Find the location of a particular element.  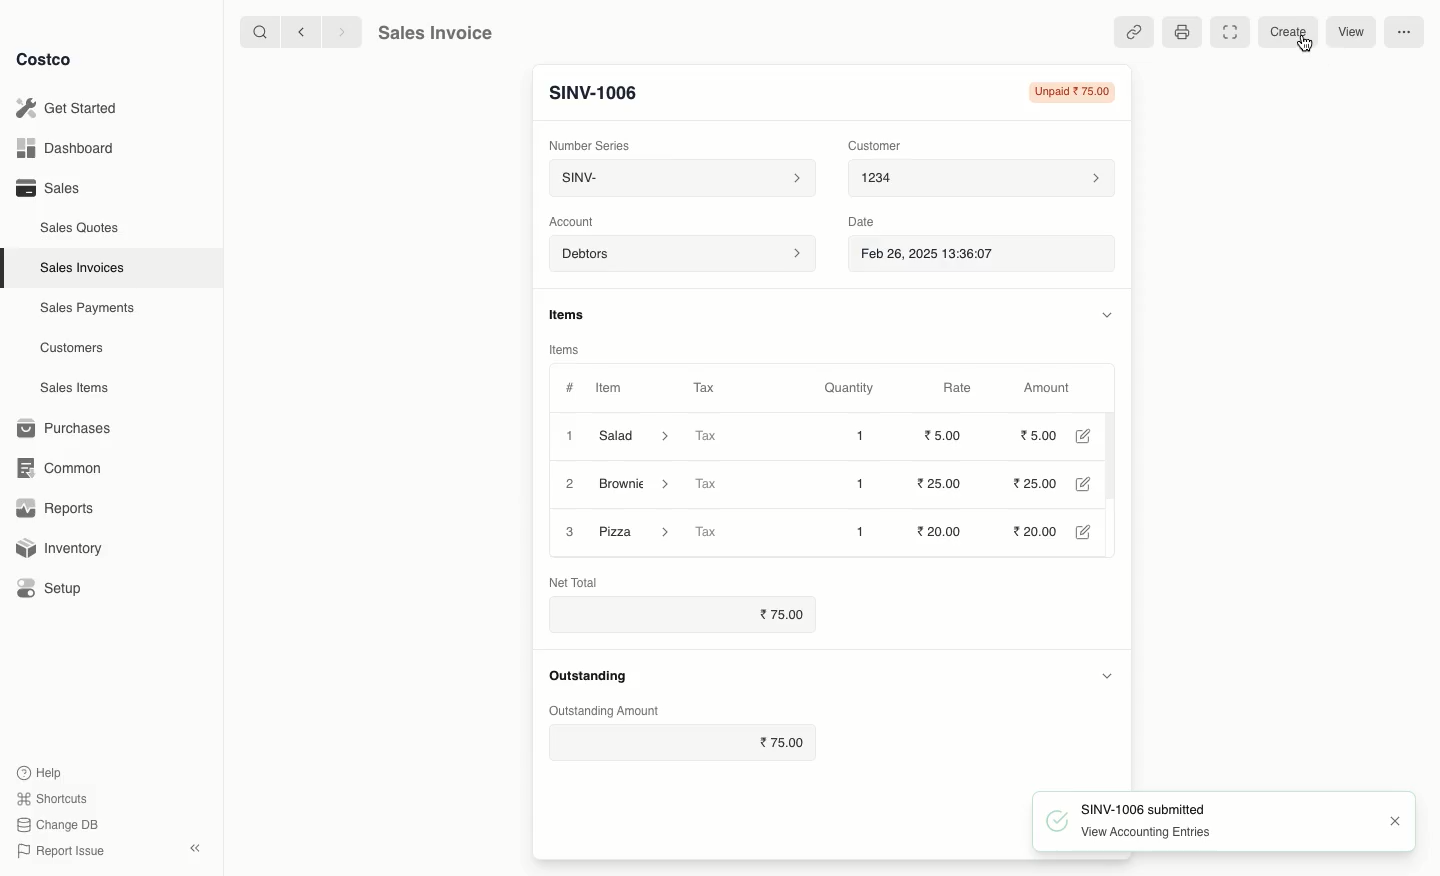

Setup is located at coordinates (57, 588).